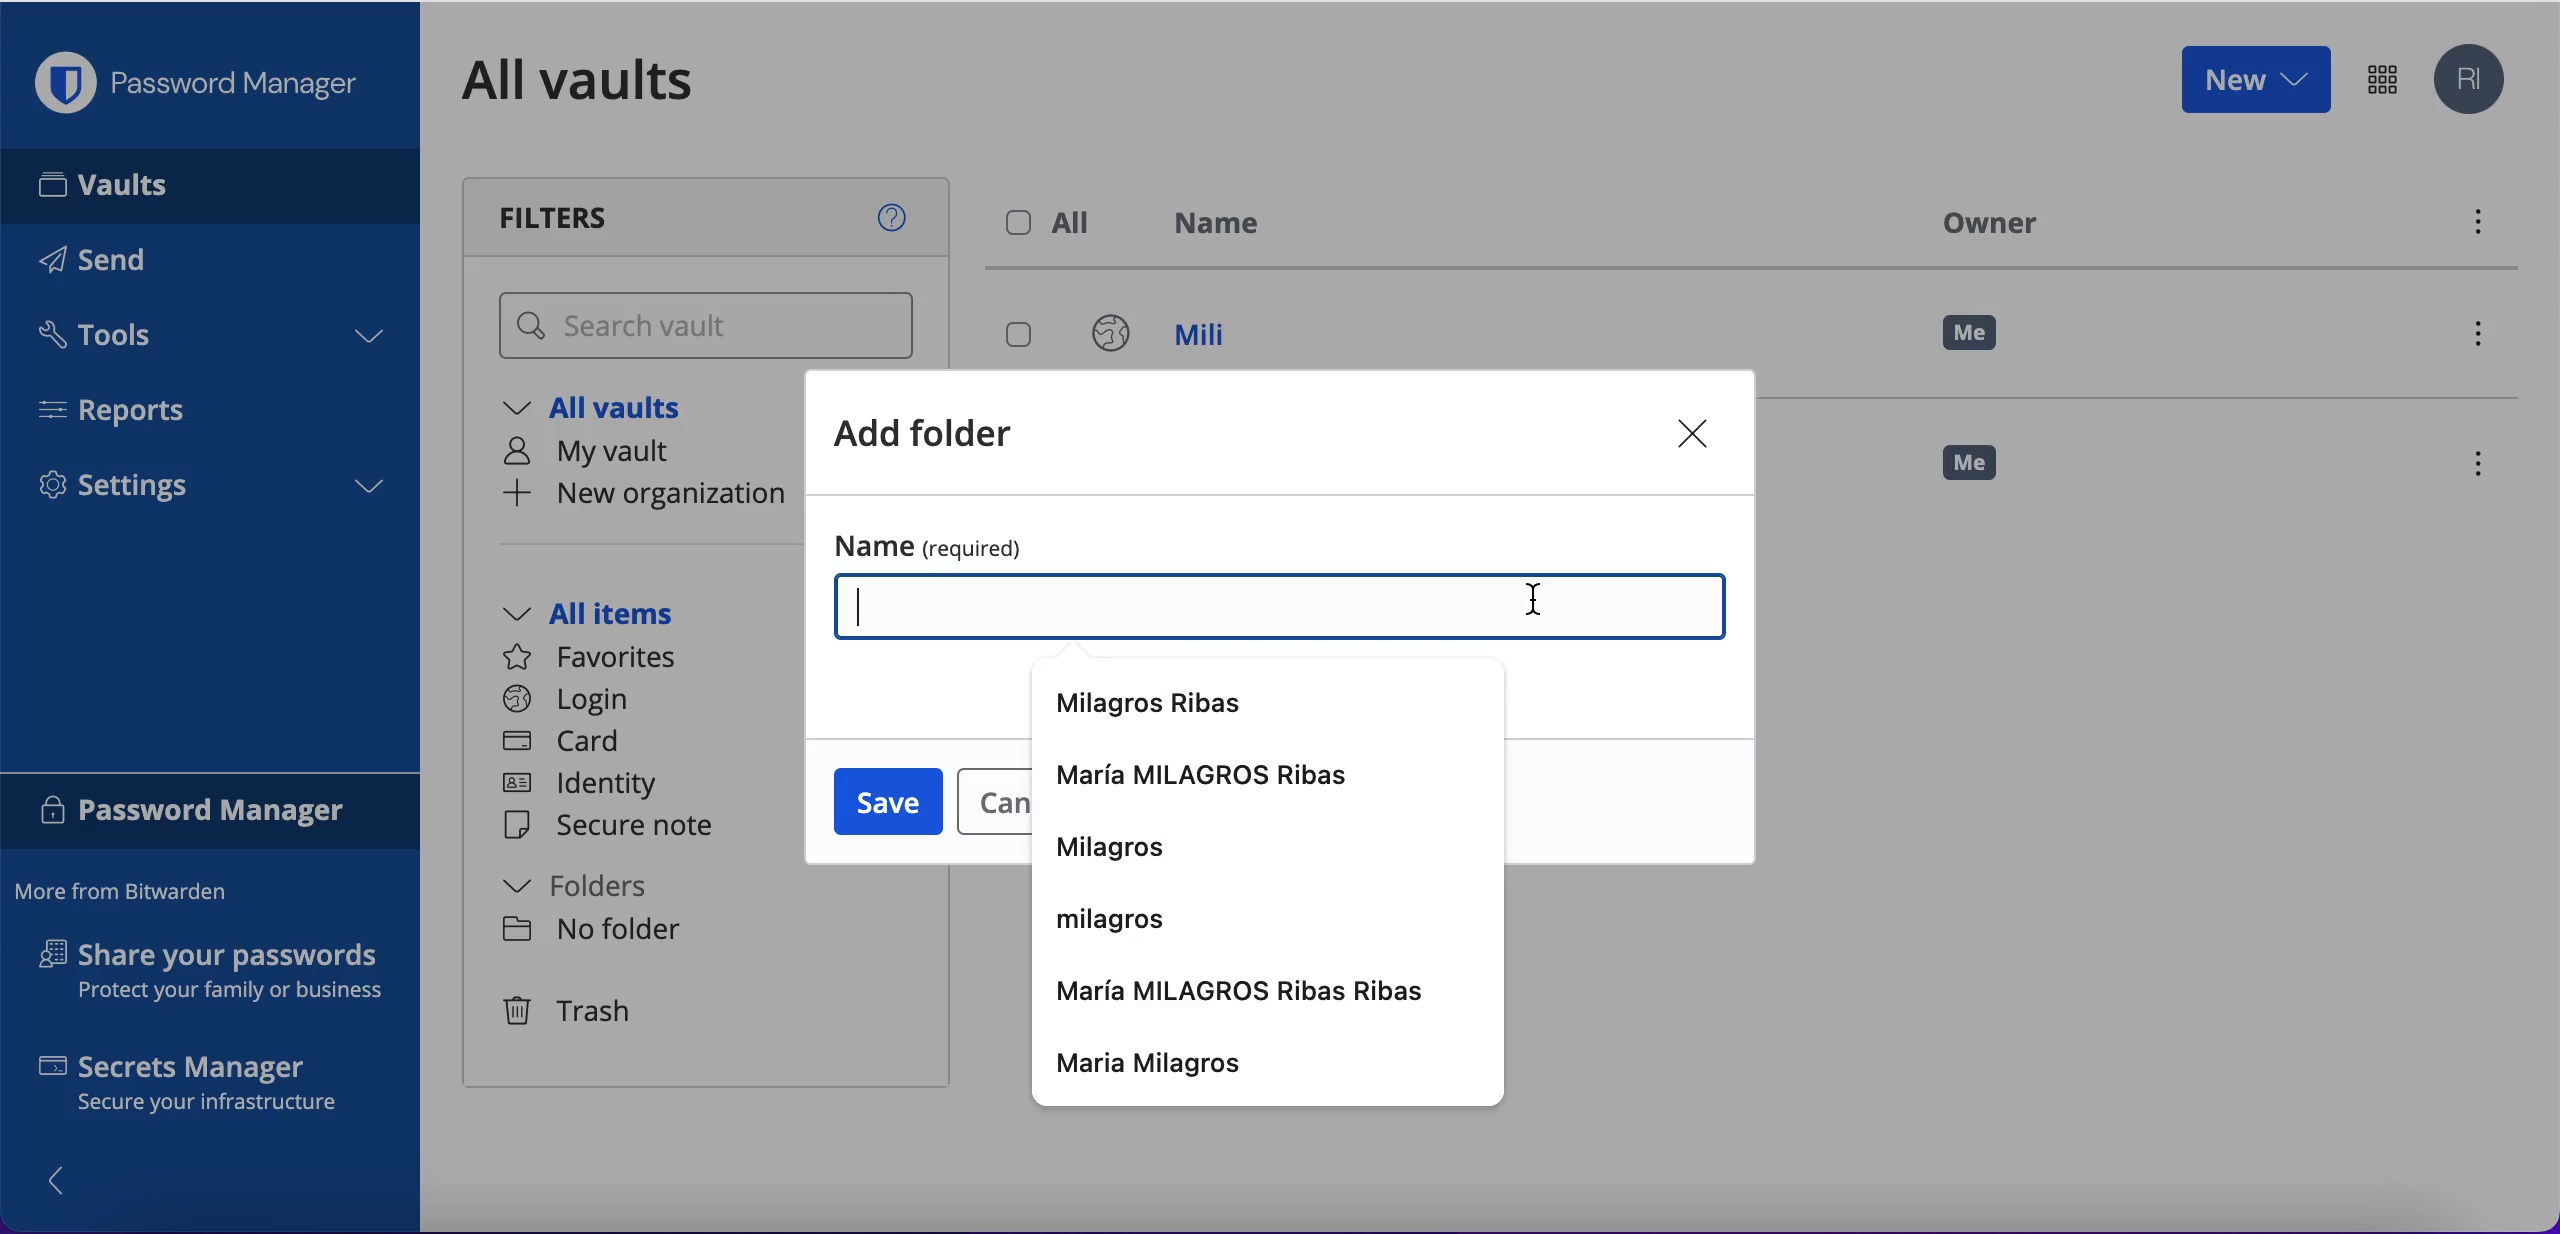 The image size is (2560, 1234). What do you see at coordinates (1972, 334) in the screenshot?
I see `me` at bounding box center [1972, 334].